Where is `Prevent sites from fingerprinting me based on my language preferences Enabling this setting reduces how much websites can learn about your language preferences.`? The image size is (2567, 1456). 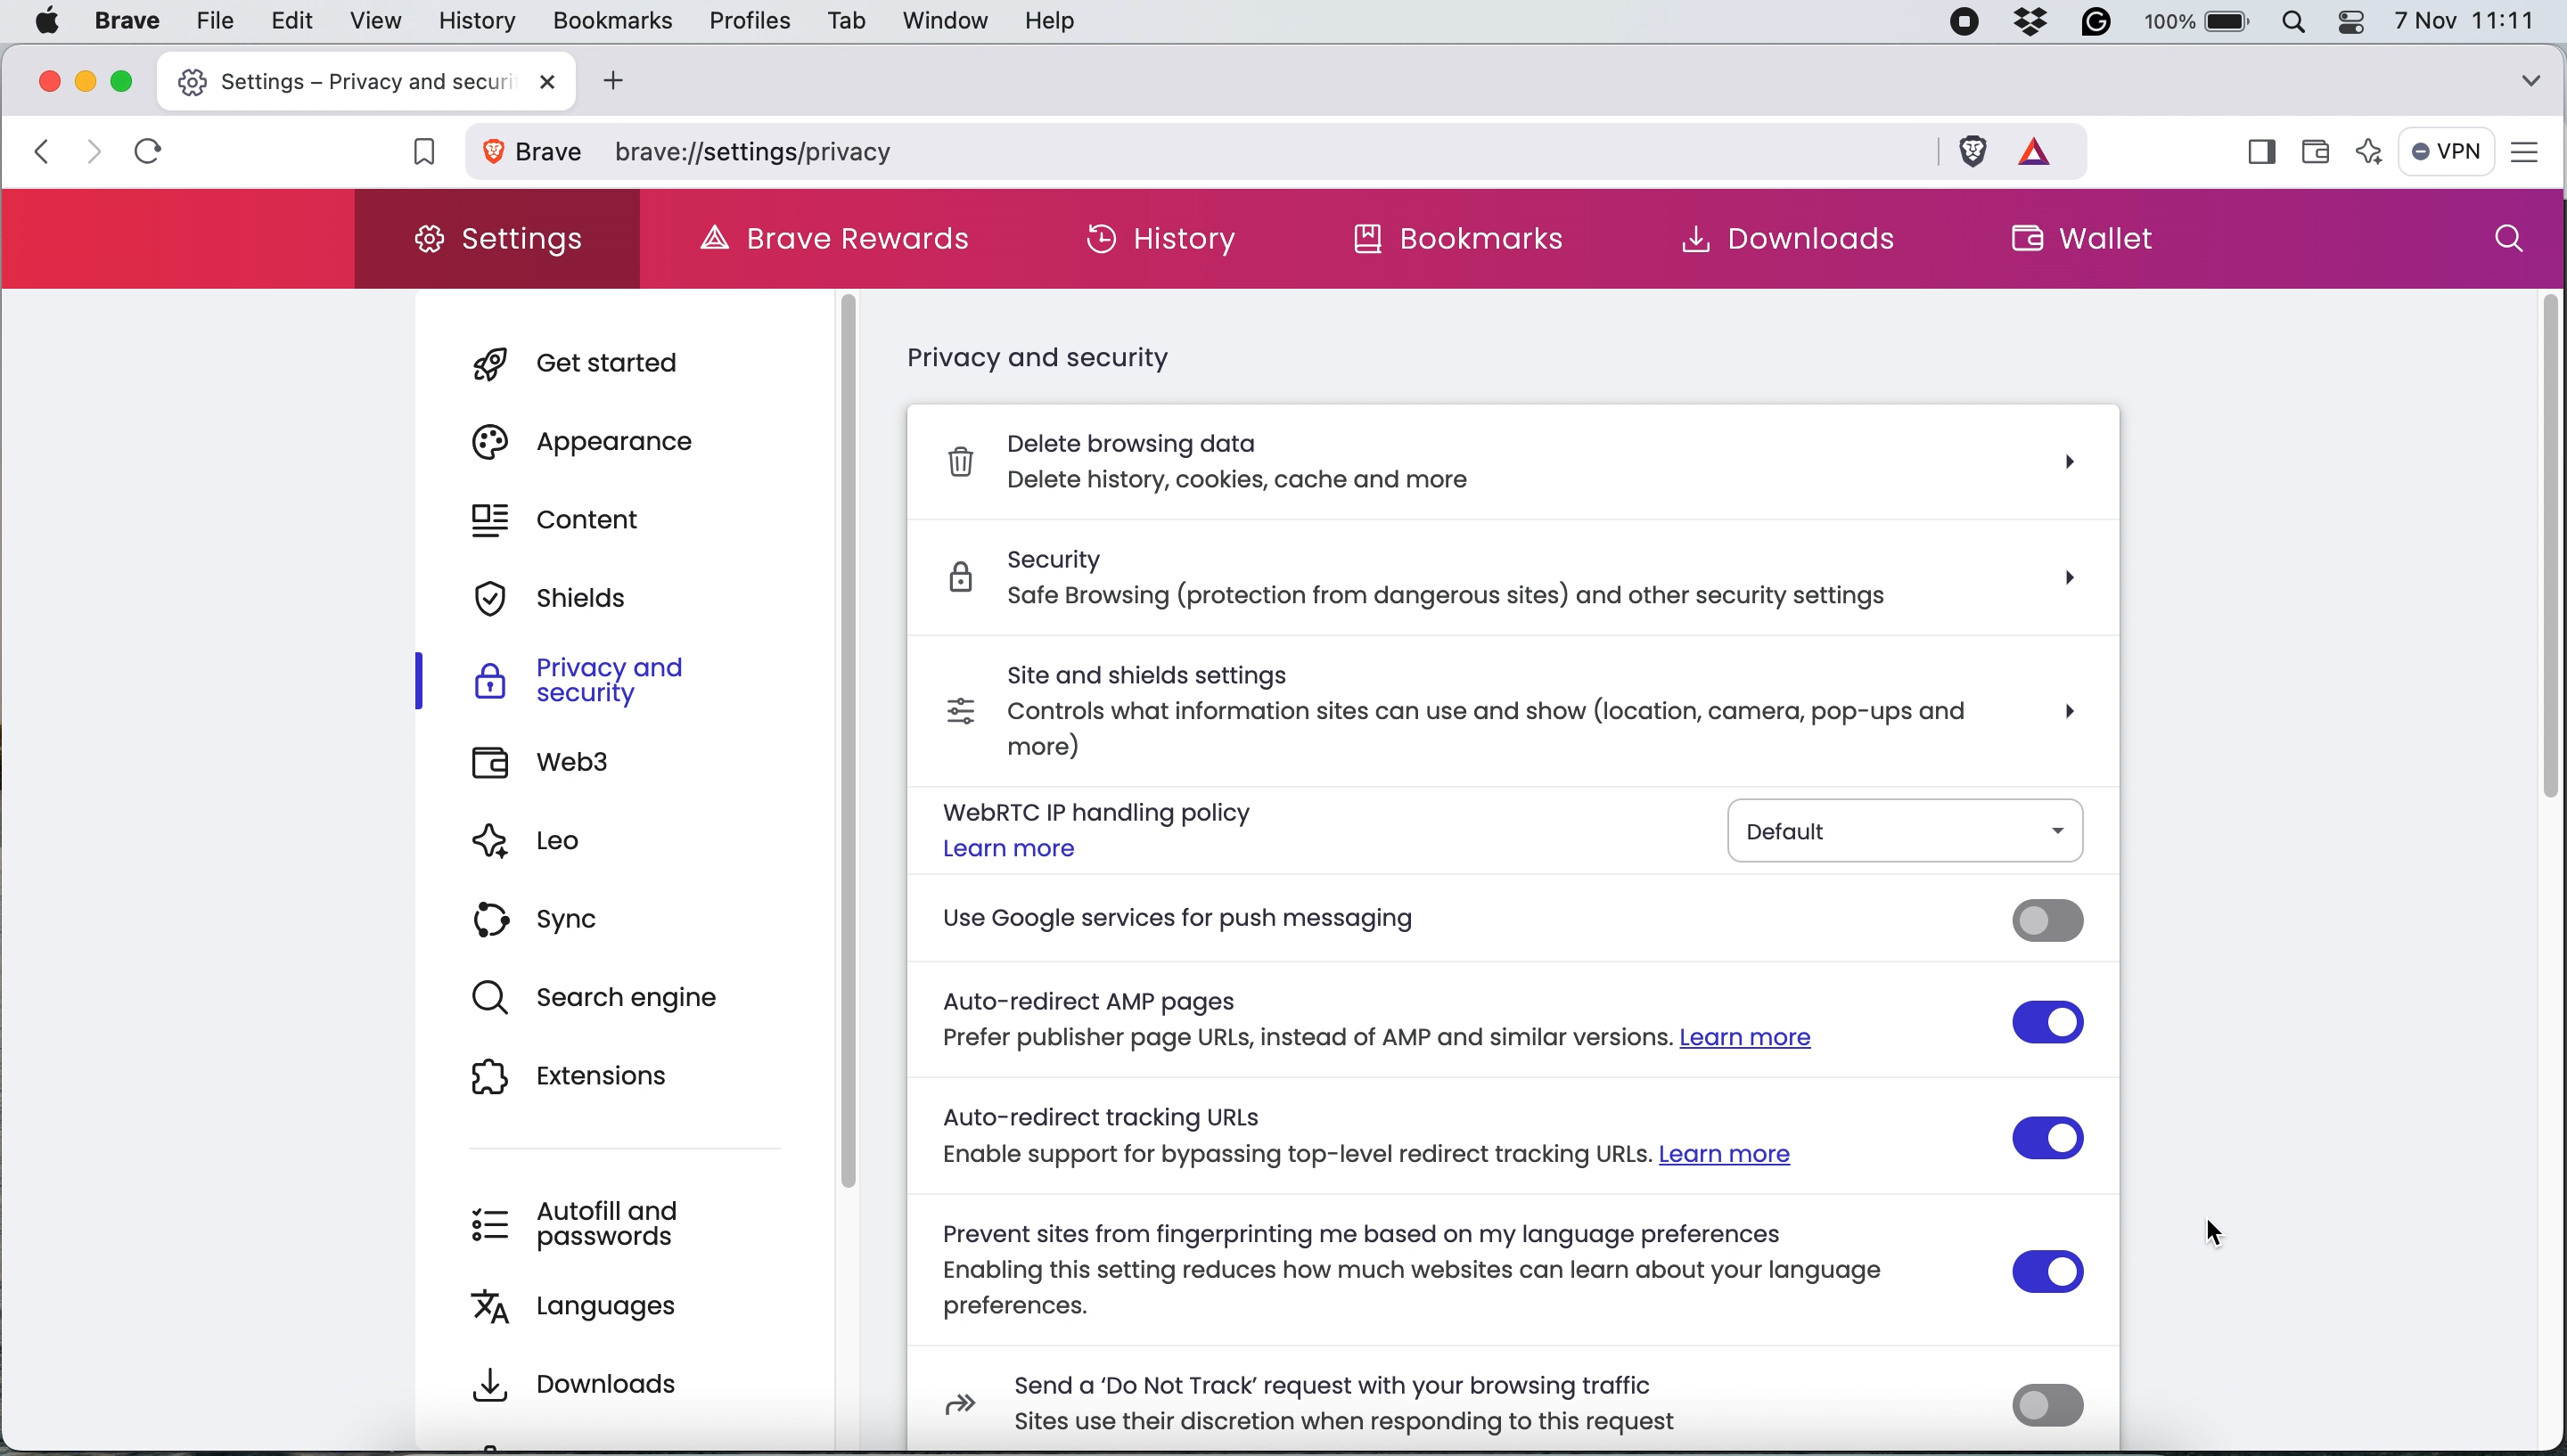 Prevent sites from fingerprinting me based on my language preferences Enabling this setting reduces how much websites can learn about your language preferences. is located at coordinates (1449, 1275).